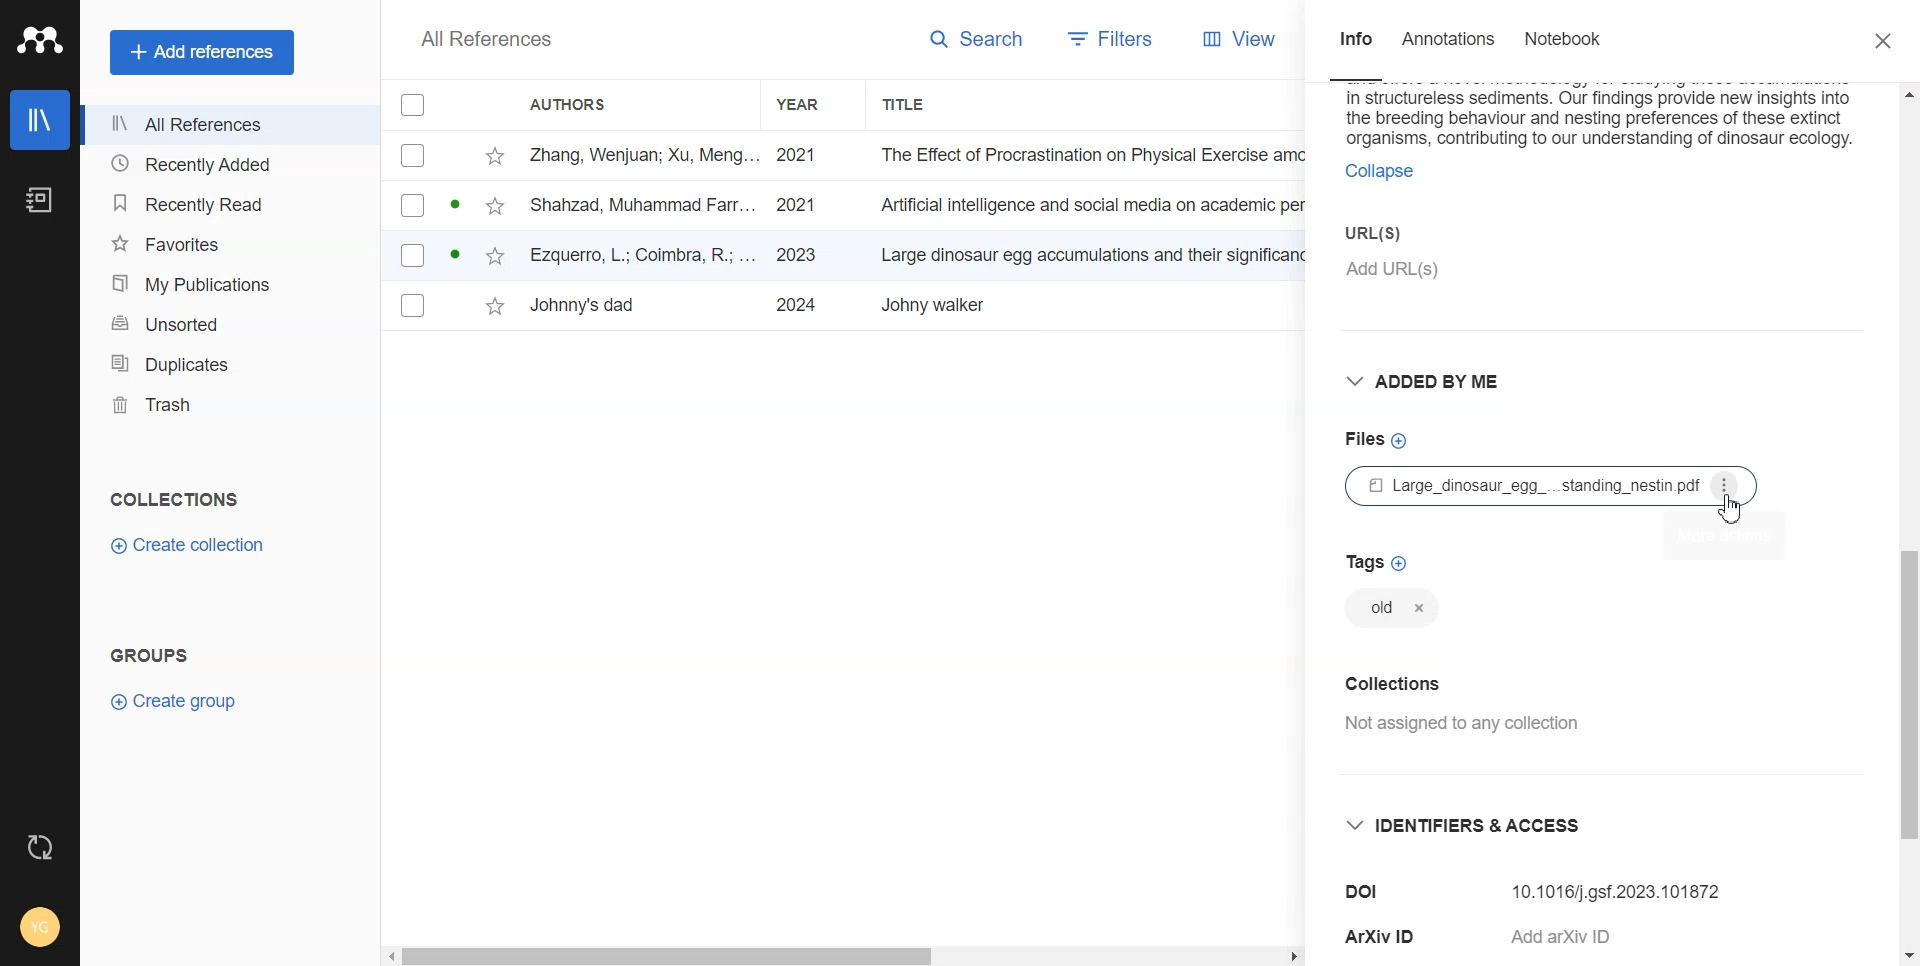 Image resolution: width=1920 pixels, height=966 pixels. What do you see at coordinates (669, 958) in the screenshot?
I see `Horizontal scroll bar` at bounding box center [669, 958].